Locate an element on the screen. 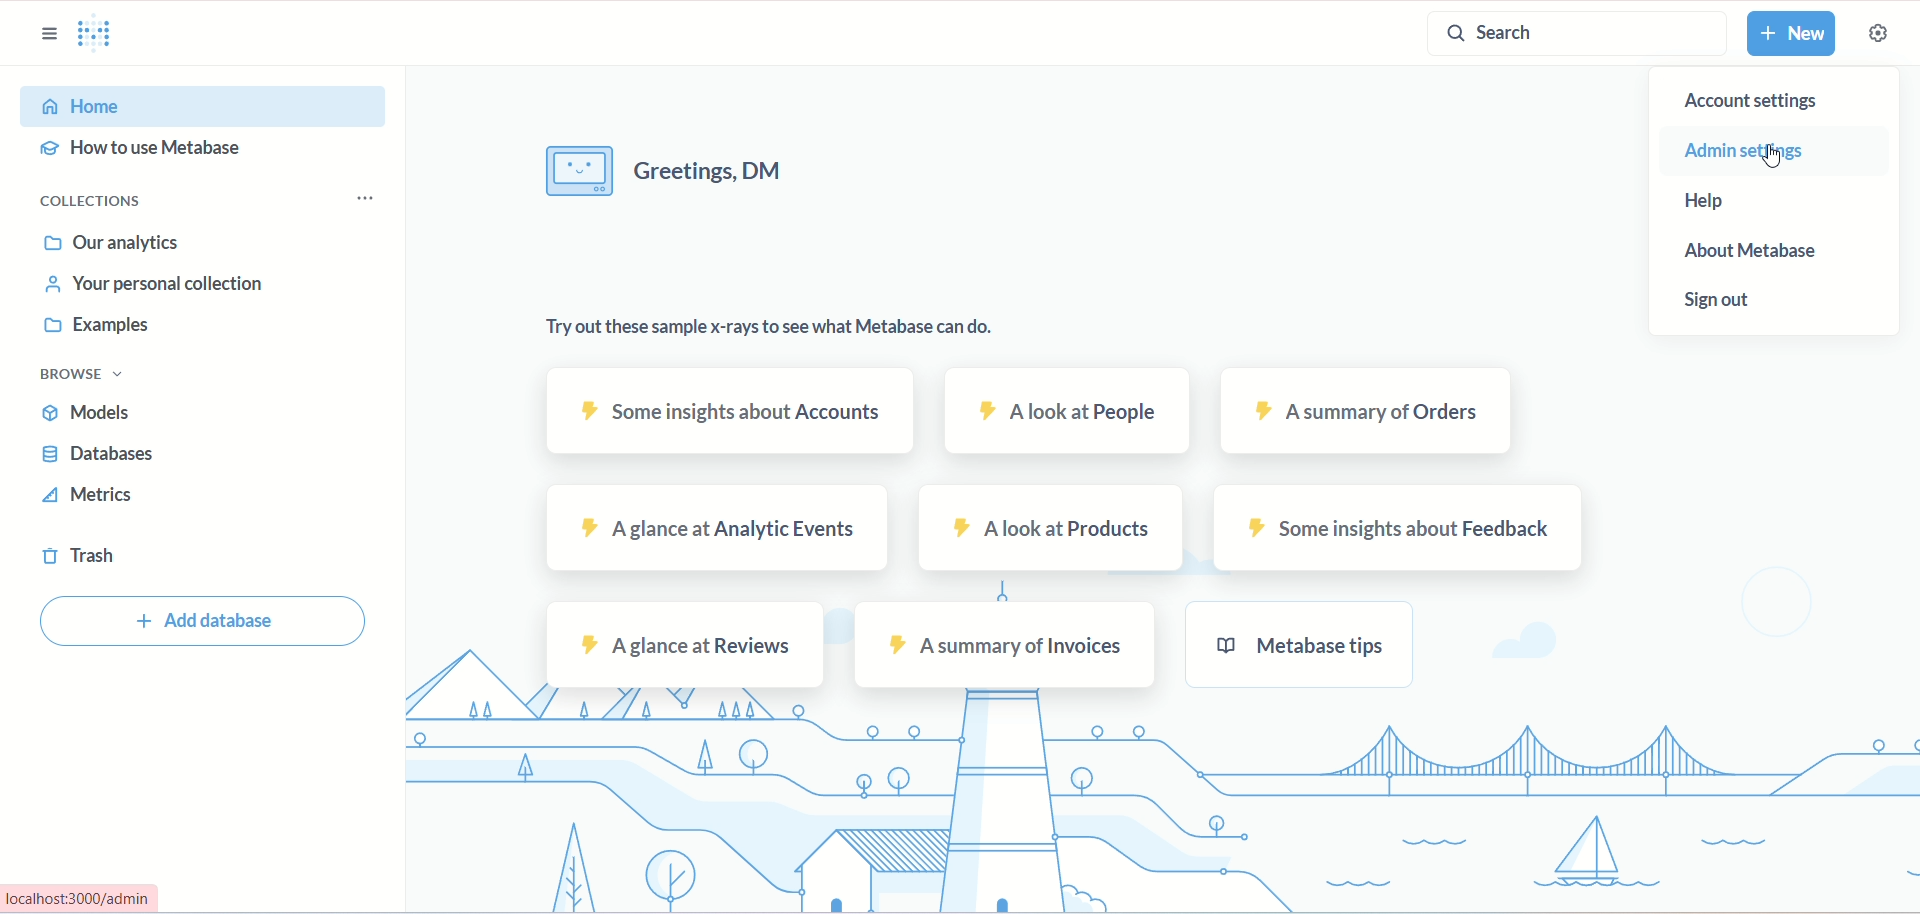 The image size is (1920, 914). admin settings is located at coordinates (1747, 153).